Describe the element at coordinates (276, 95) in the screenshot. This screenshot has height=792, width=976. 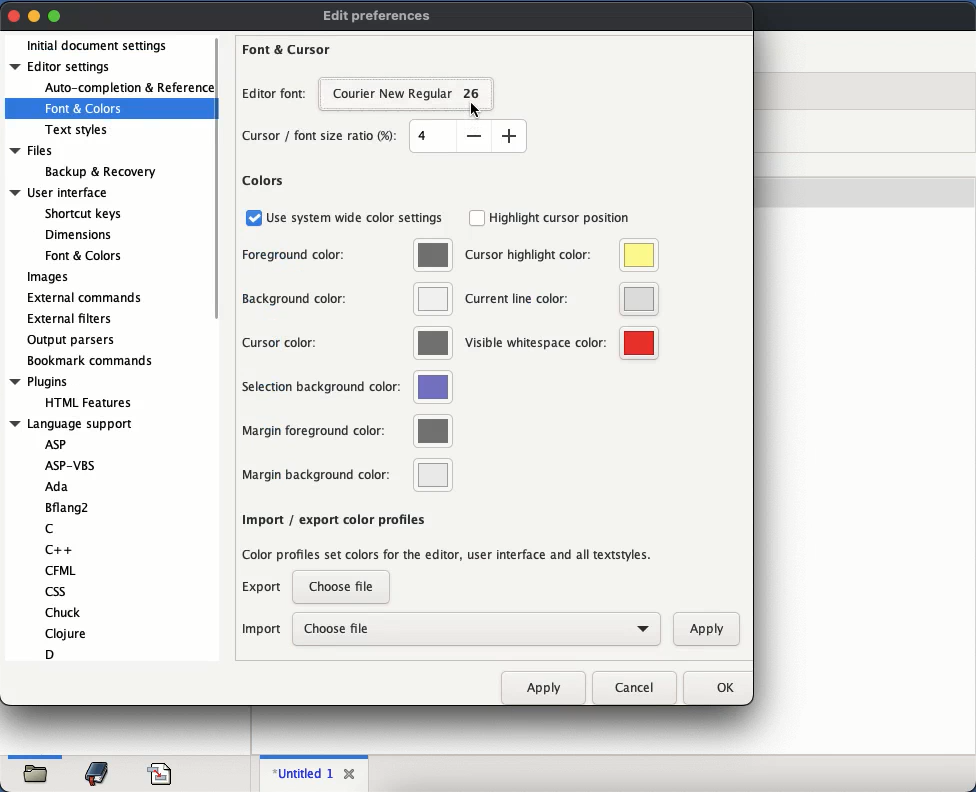
I see `editor font` at that location.